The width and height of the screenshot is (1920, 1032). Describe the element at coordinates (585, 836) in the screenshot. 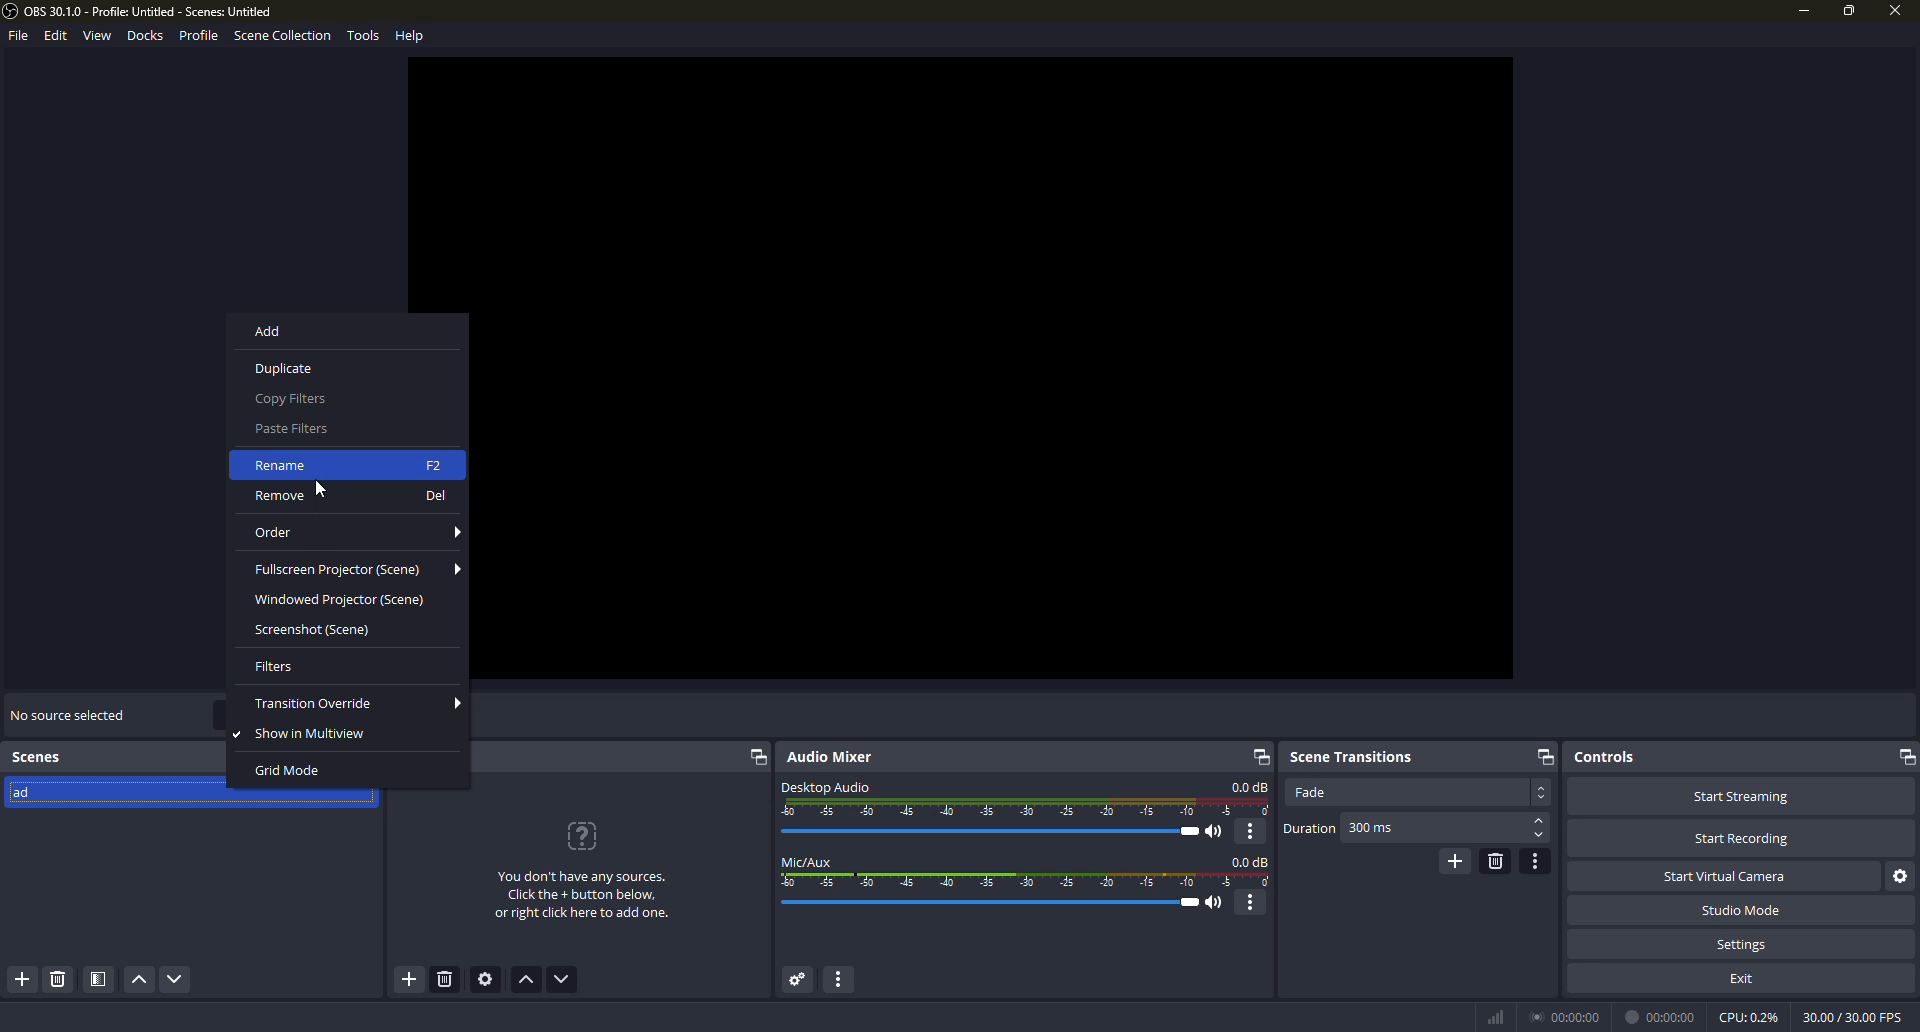

I see `?` at that location.